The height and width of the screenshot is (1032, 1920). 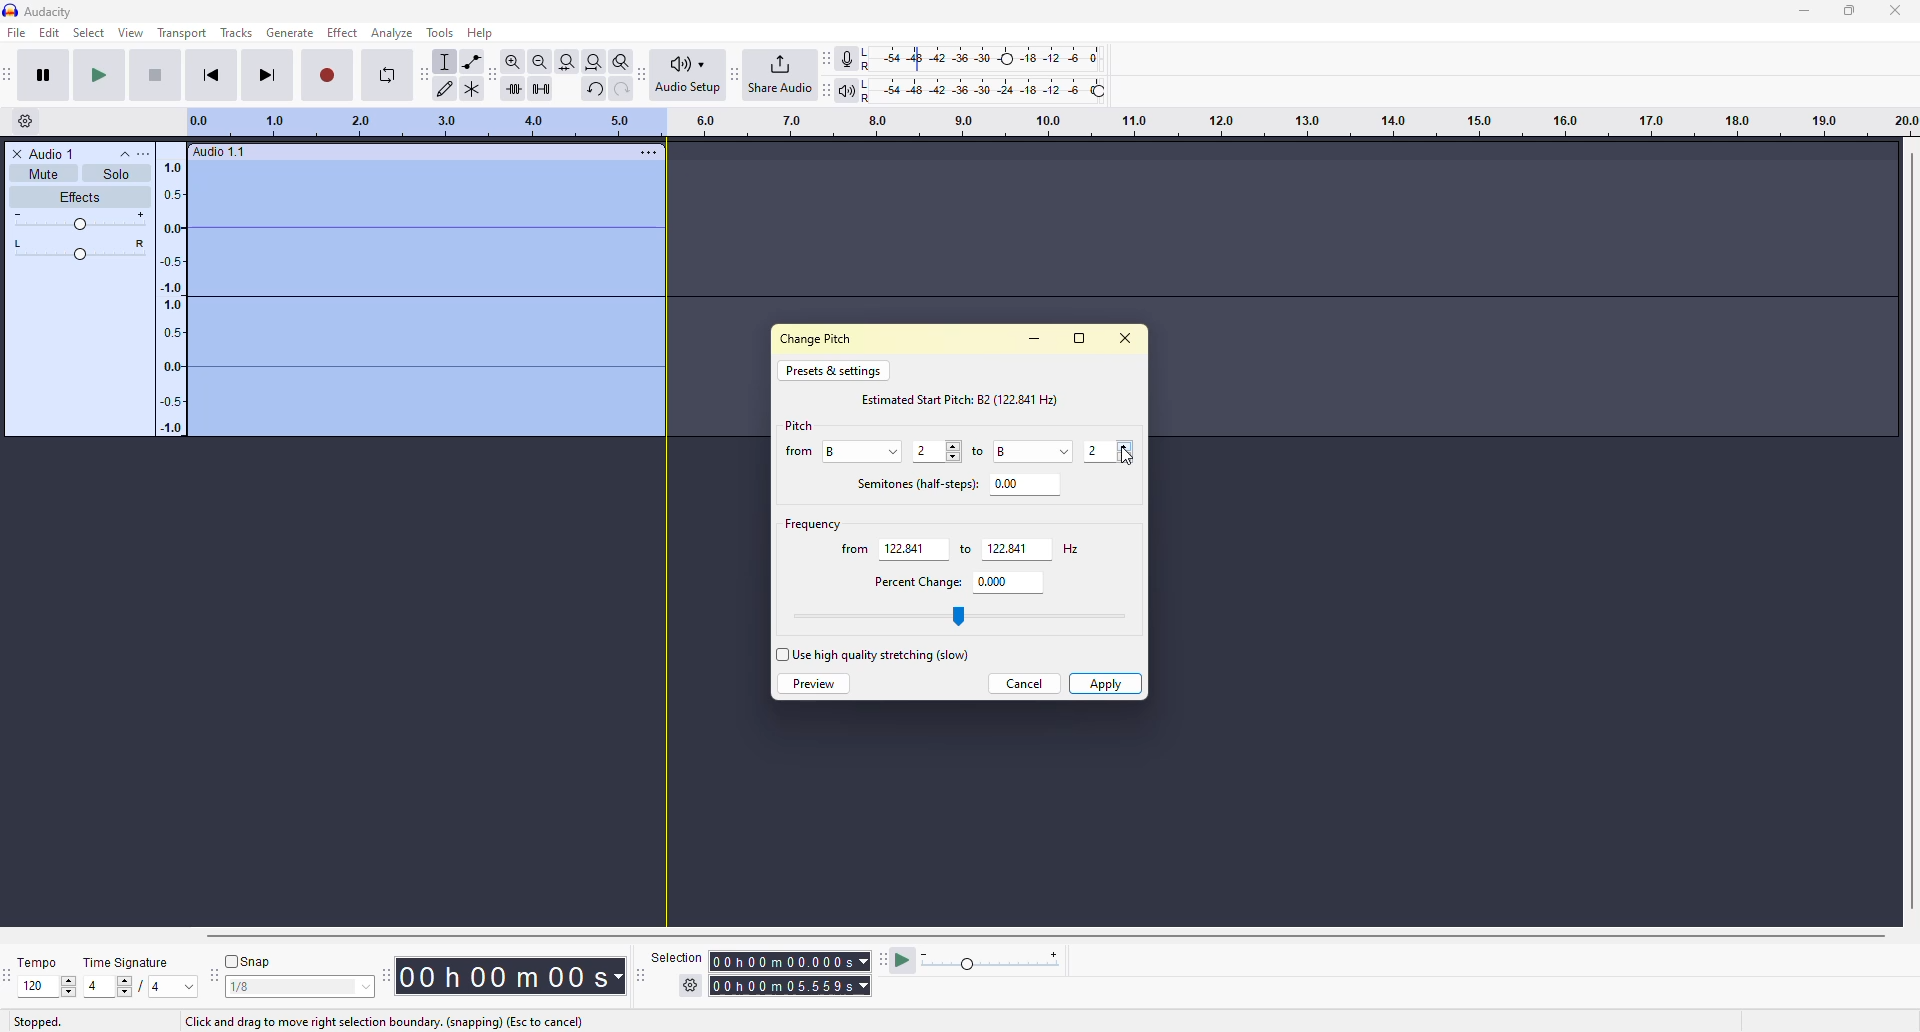 I want to click on select, so click(x=361, y=988).